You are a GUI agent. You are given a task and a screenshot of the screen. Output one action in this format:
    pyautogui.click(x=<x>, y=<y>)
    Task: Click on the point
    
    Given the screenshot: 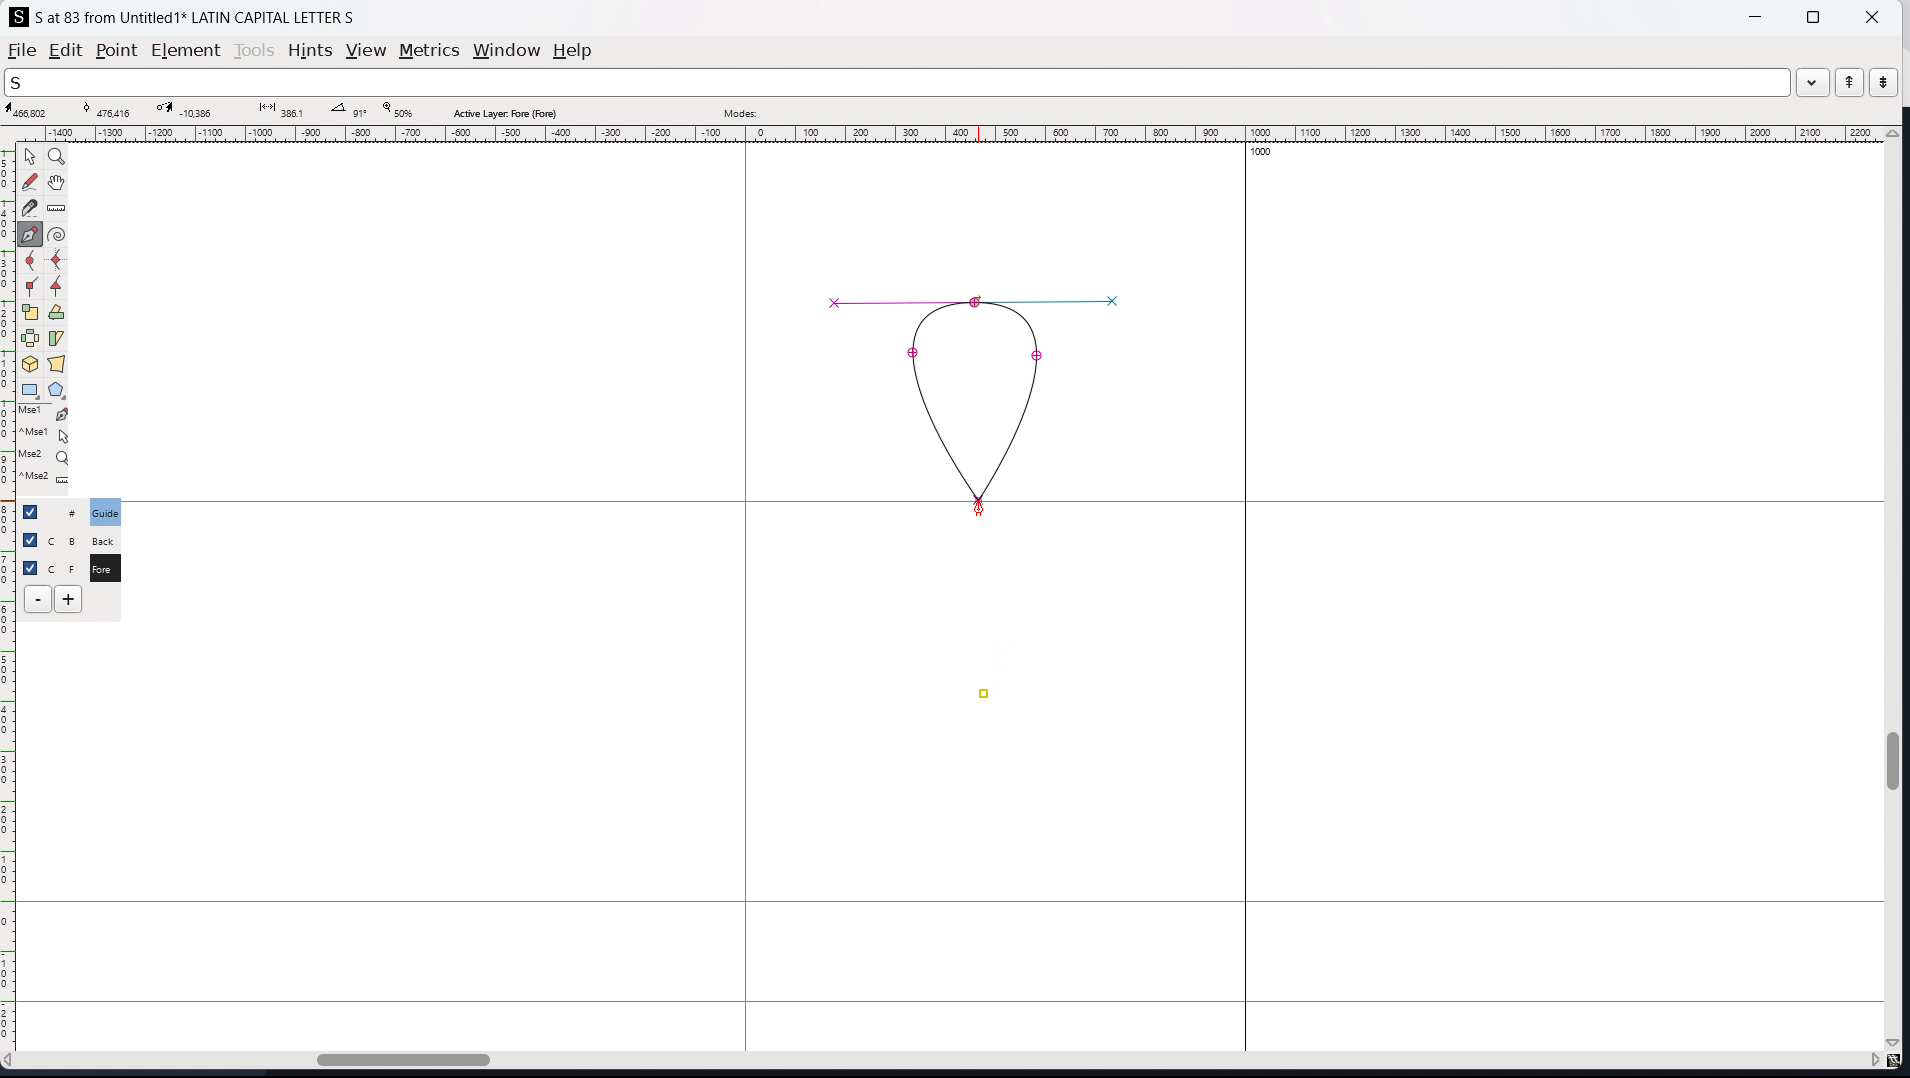 What is the action you would take?
    pyautogui.click(x=984, y=696)
    